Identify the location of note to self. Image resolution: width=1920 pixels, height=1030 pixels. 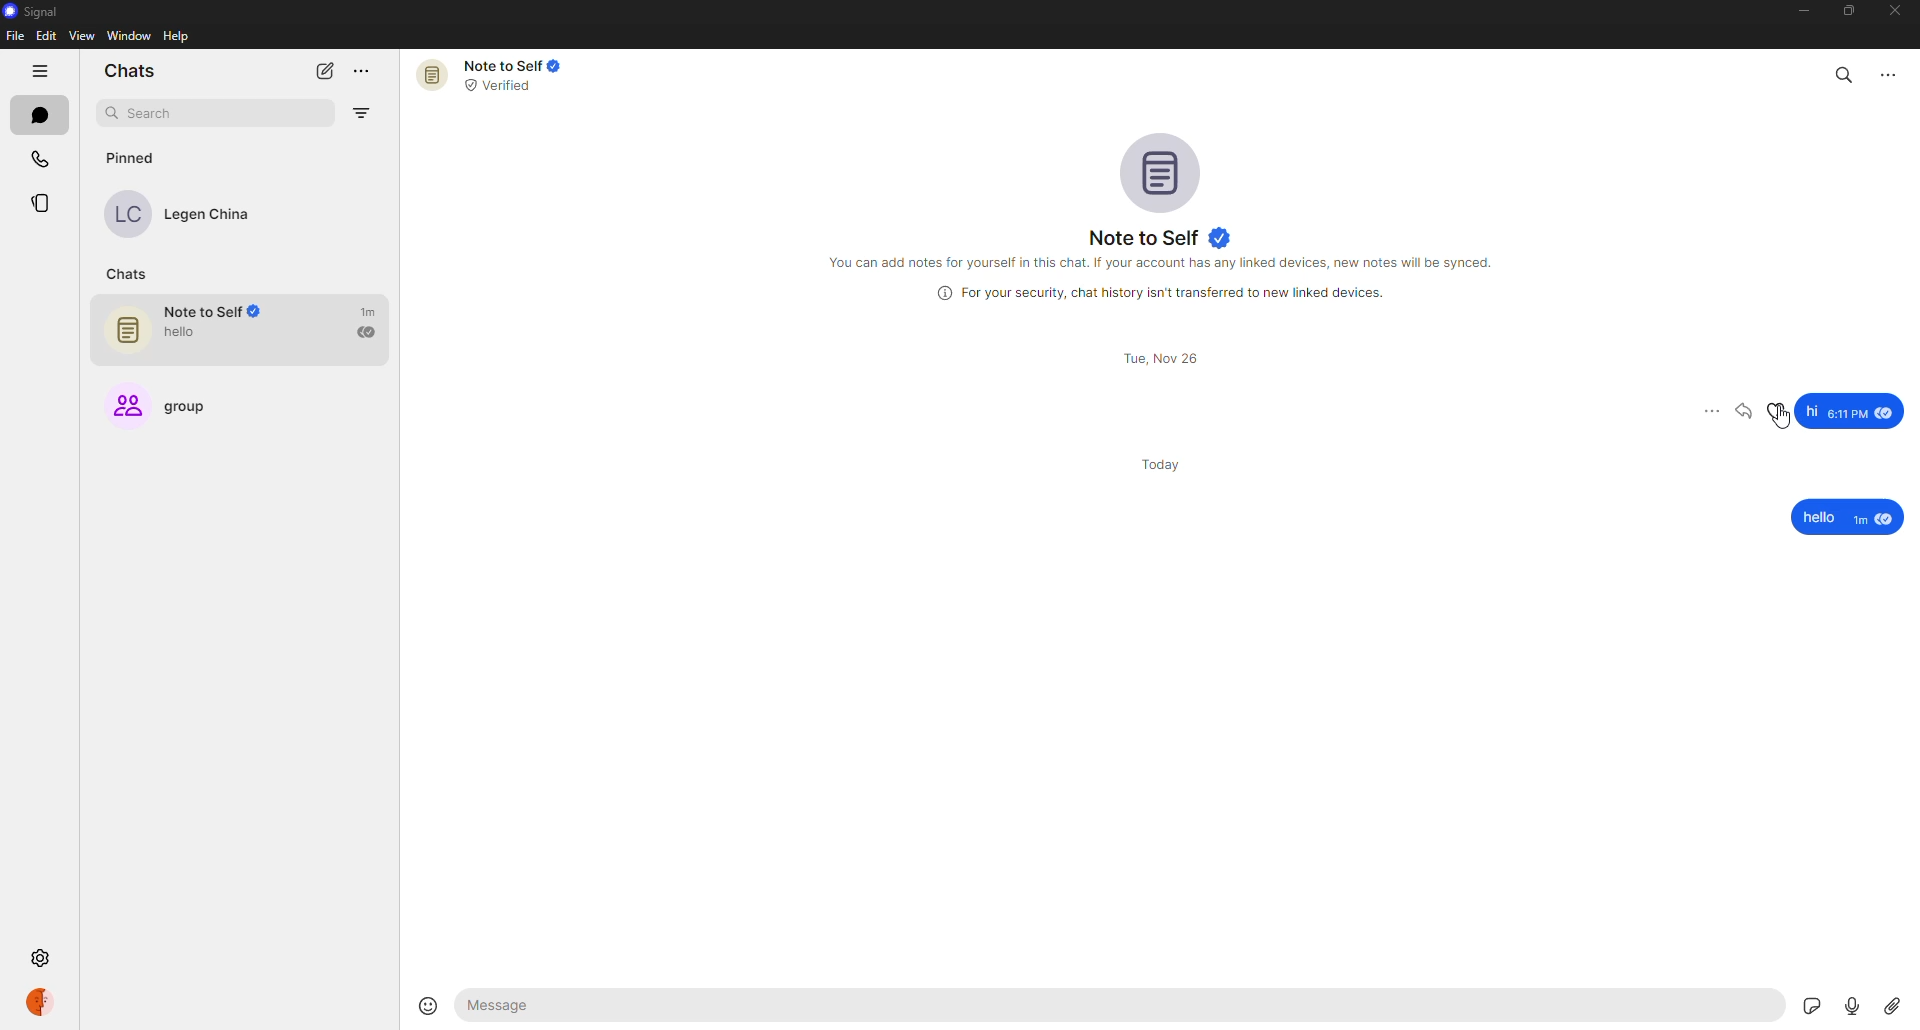
(249, 330).